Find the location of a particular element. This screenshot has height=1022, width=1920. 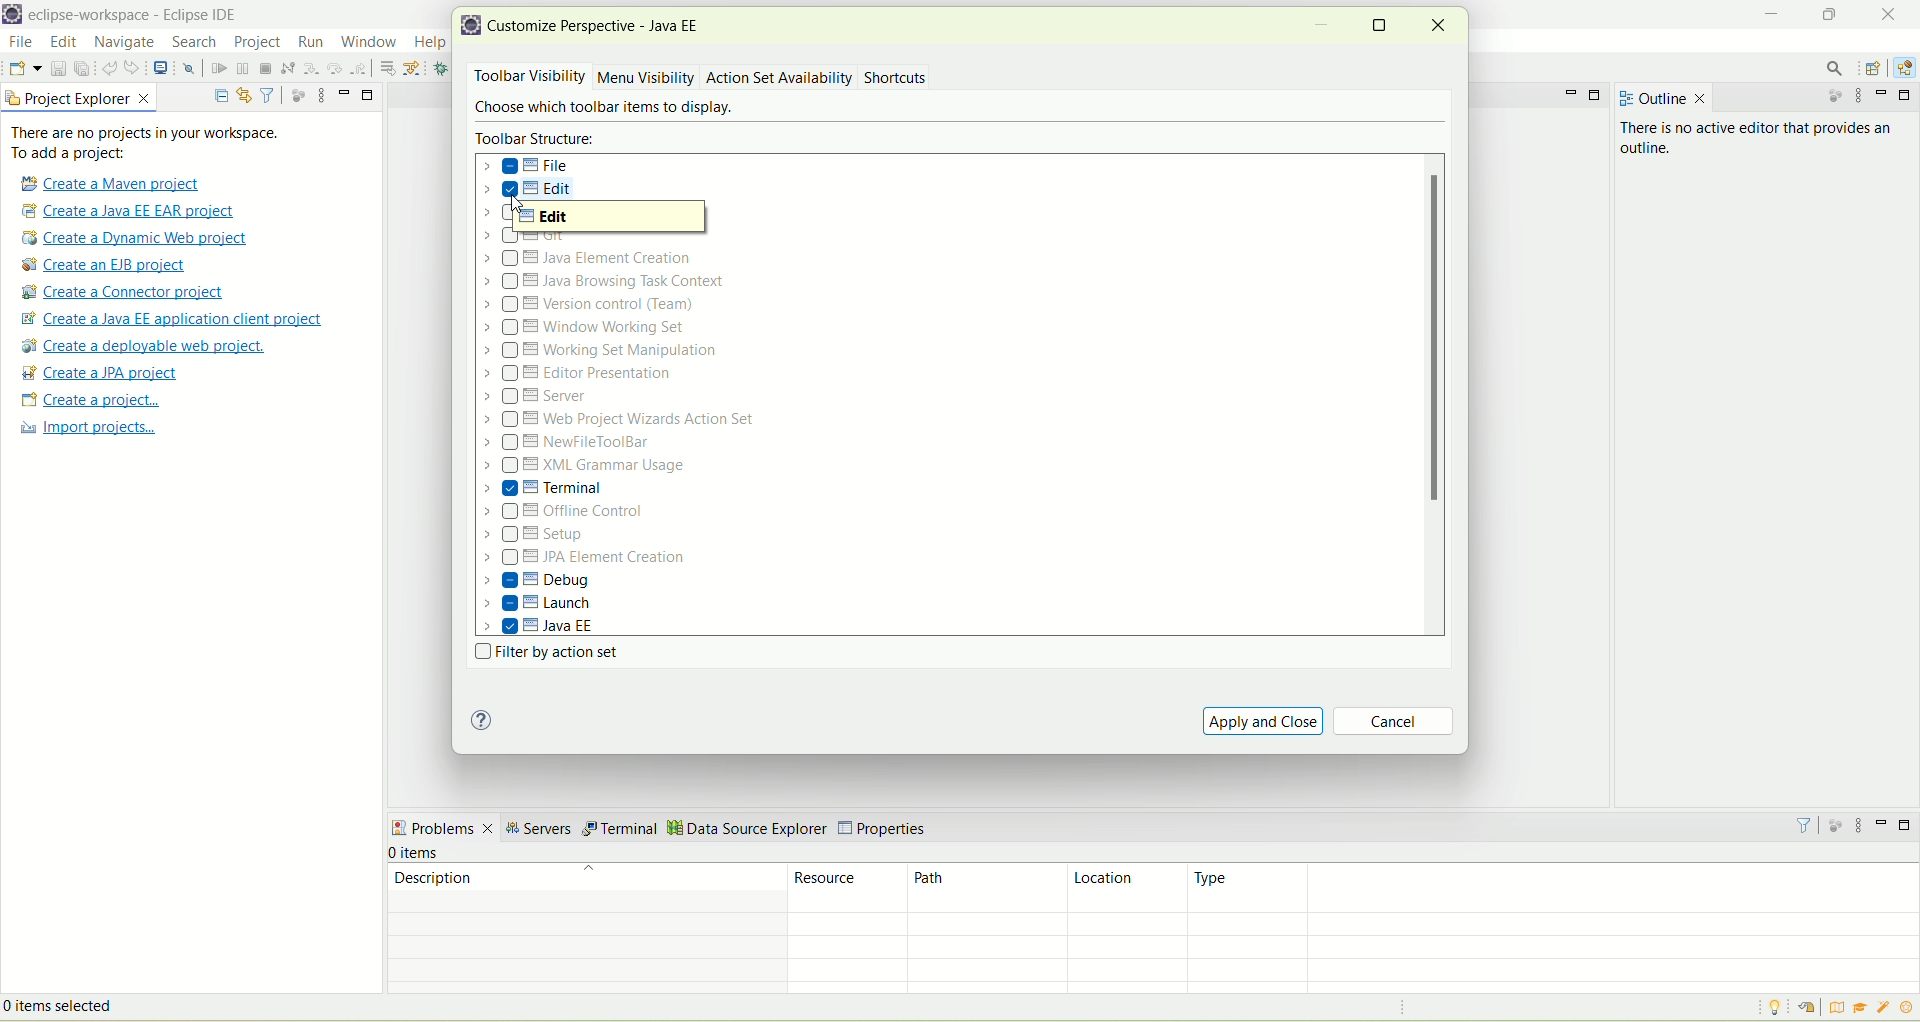

servers is located at coordinates (537, 831).